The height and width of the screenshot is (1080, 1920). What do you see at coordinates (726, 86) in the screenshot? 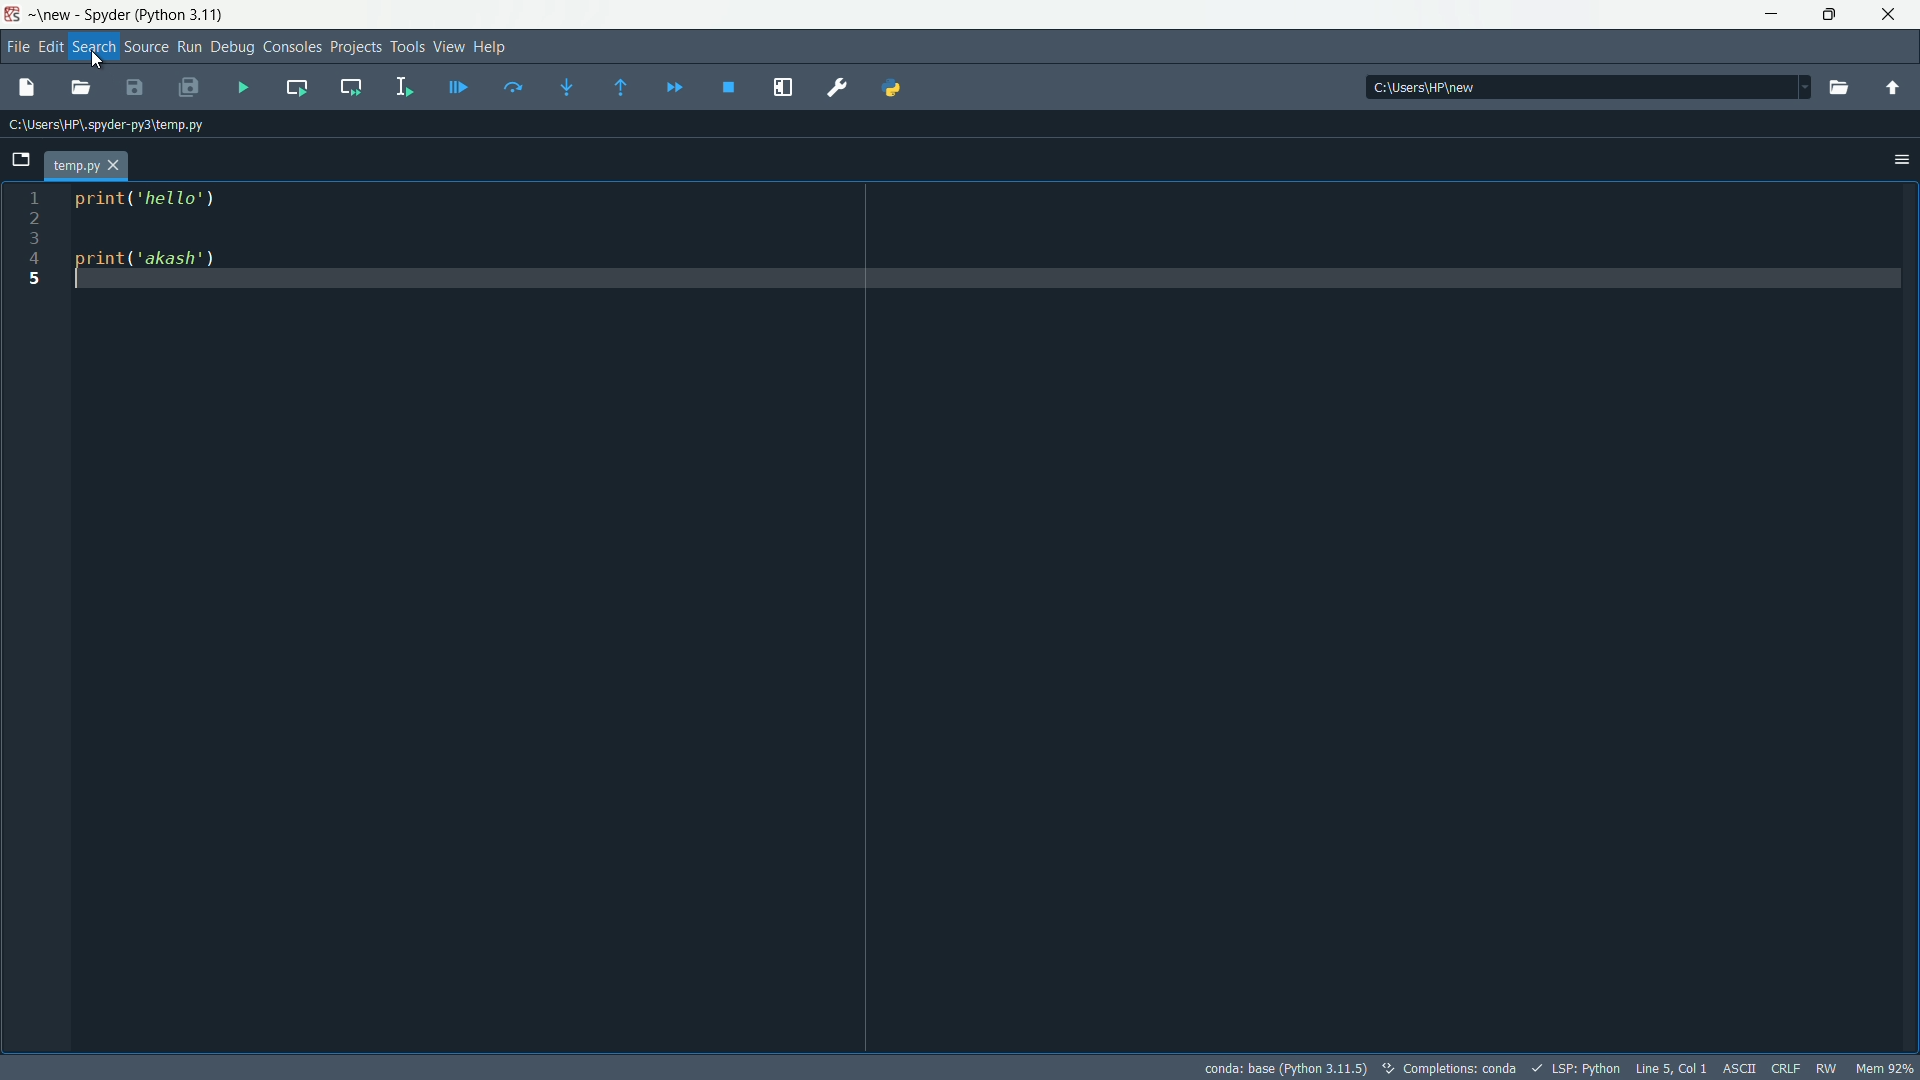
I see `stop debugging` at bounding box center [726, 86].